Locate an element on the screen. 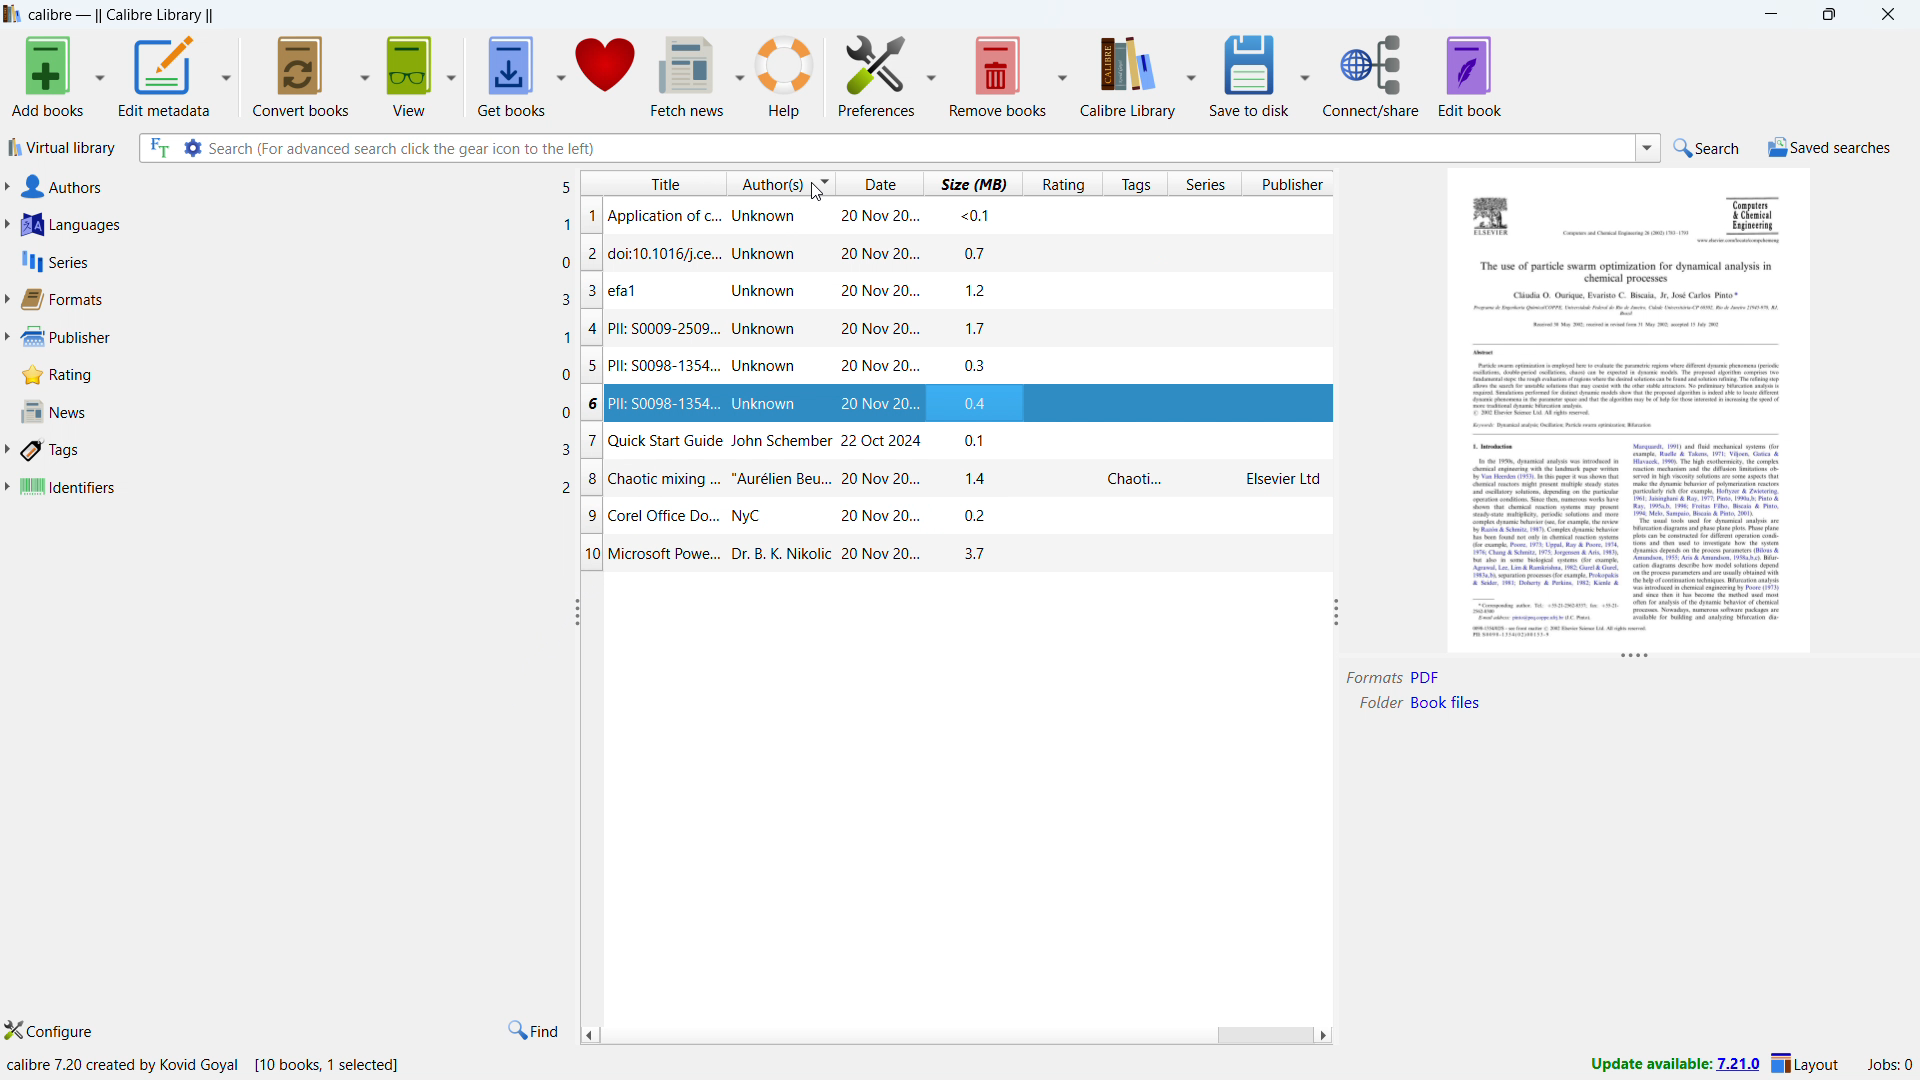 The width and height of the screenshot is (1920, 1080). Chaoti... is located at coordinates (1139, 479).